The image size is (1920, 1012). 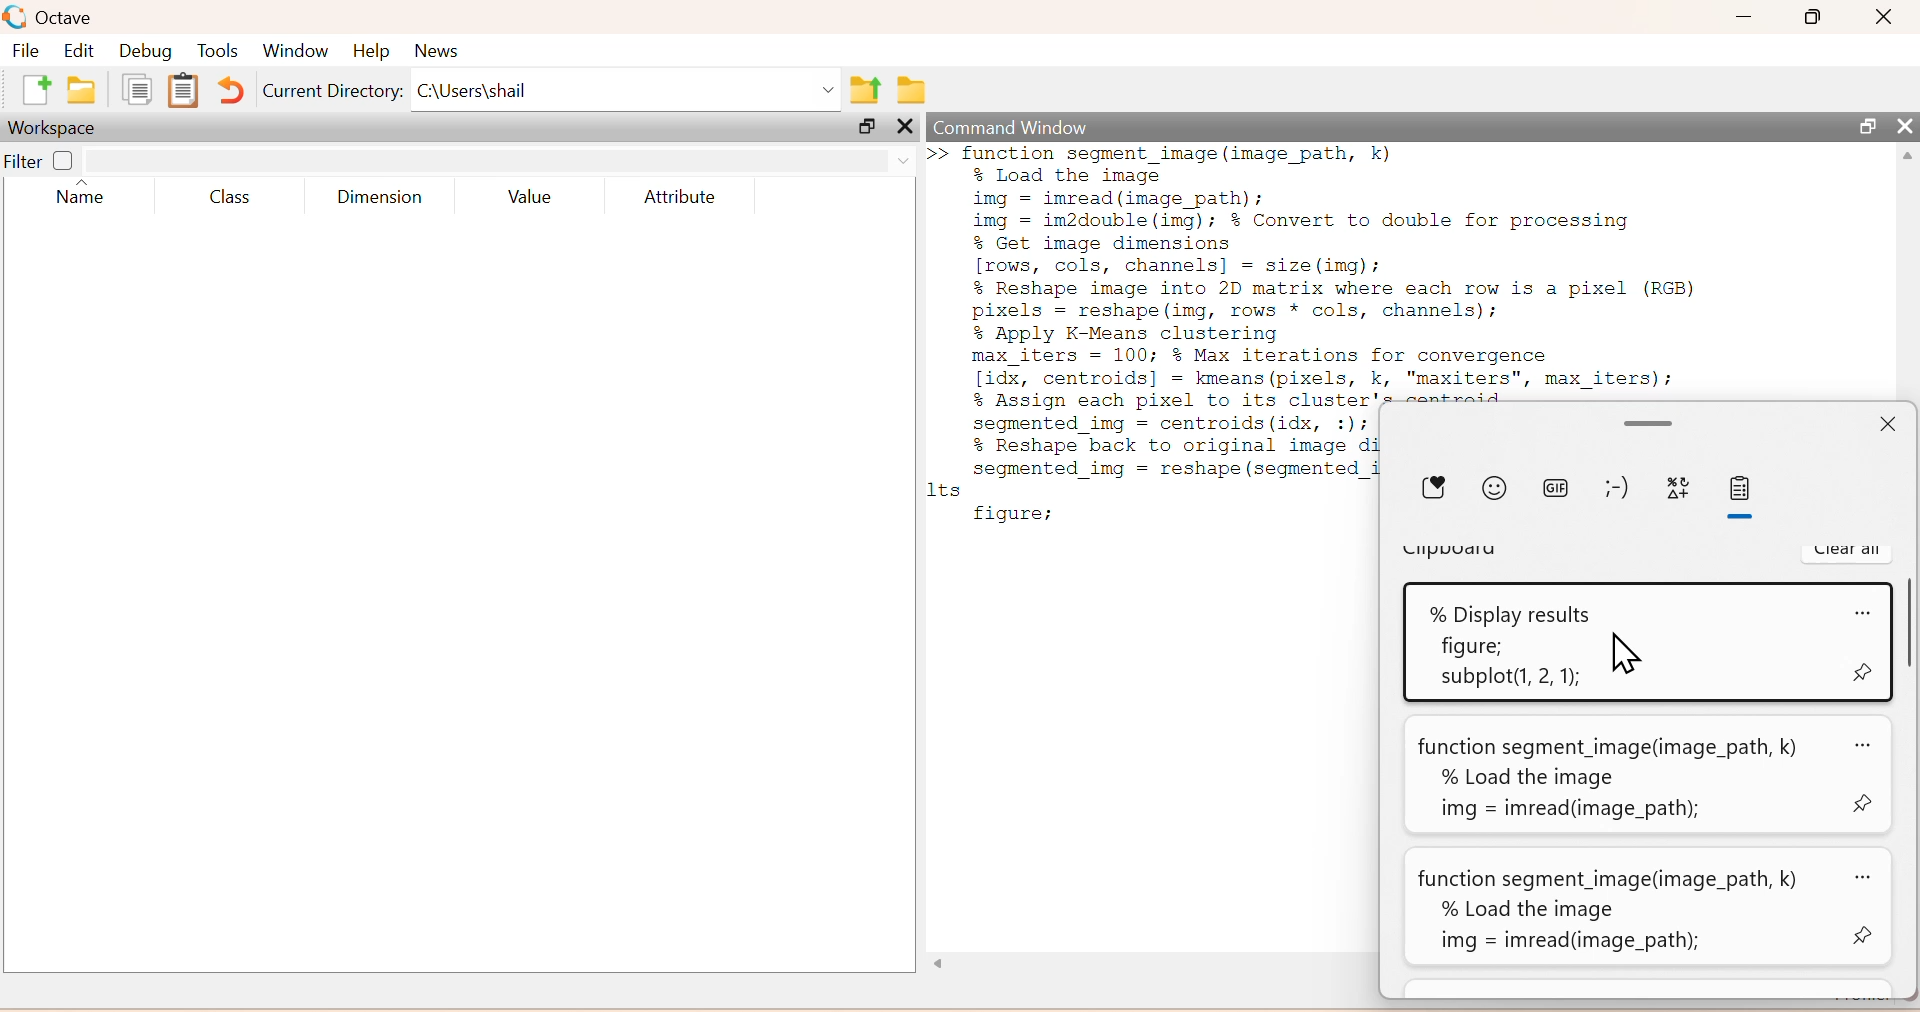 What do you see at coordinates (1649, 422) in the screenshot?
I see `Minimize` at bounding box center [1649, 422].